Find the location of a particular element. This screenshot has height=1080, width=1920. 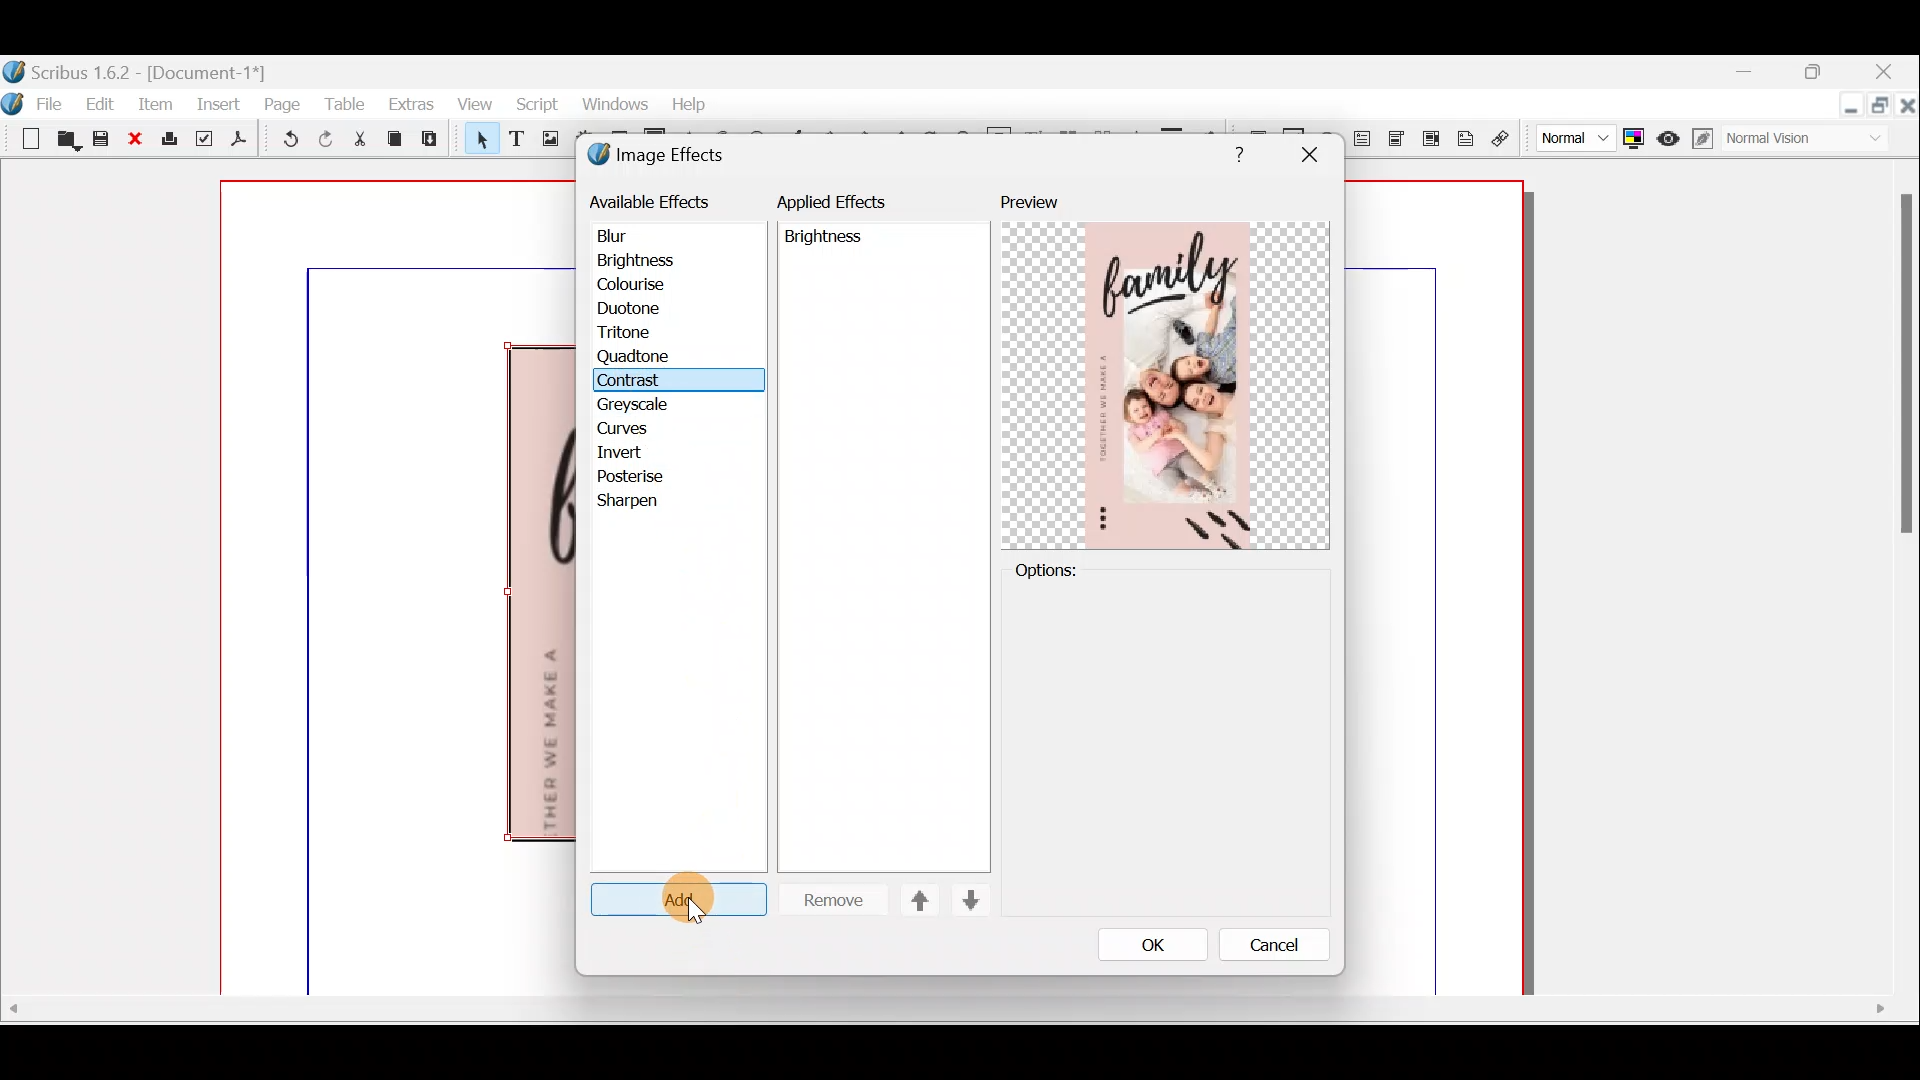

Maximise is located at coordinates (1882, 108).